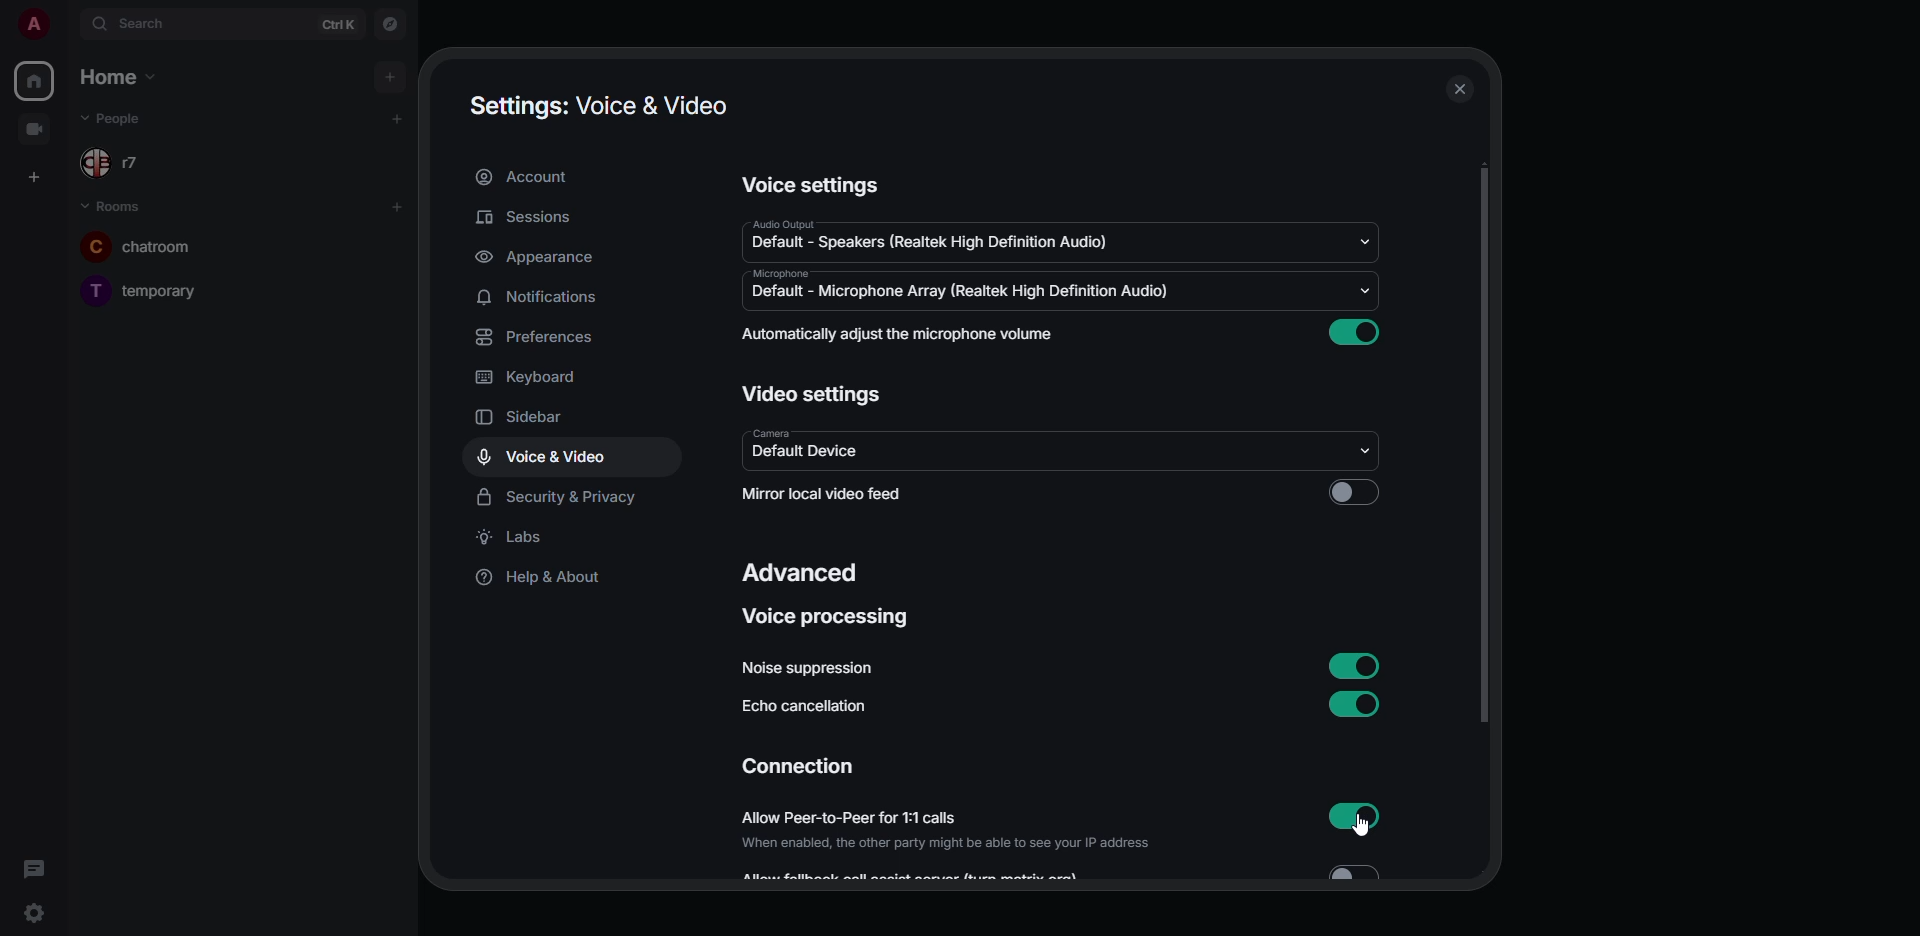 The image size is (1920, 936). What do you see at coordinates (806, 183) in the screenshot?
I see `voice settings` at bounding box center [806, 183].